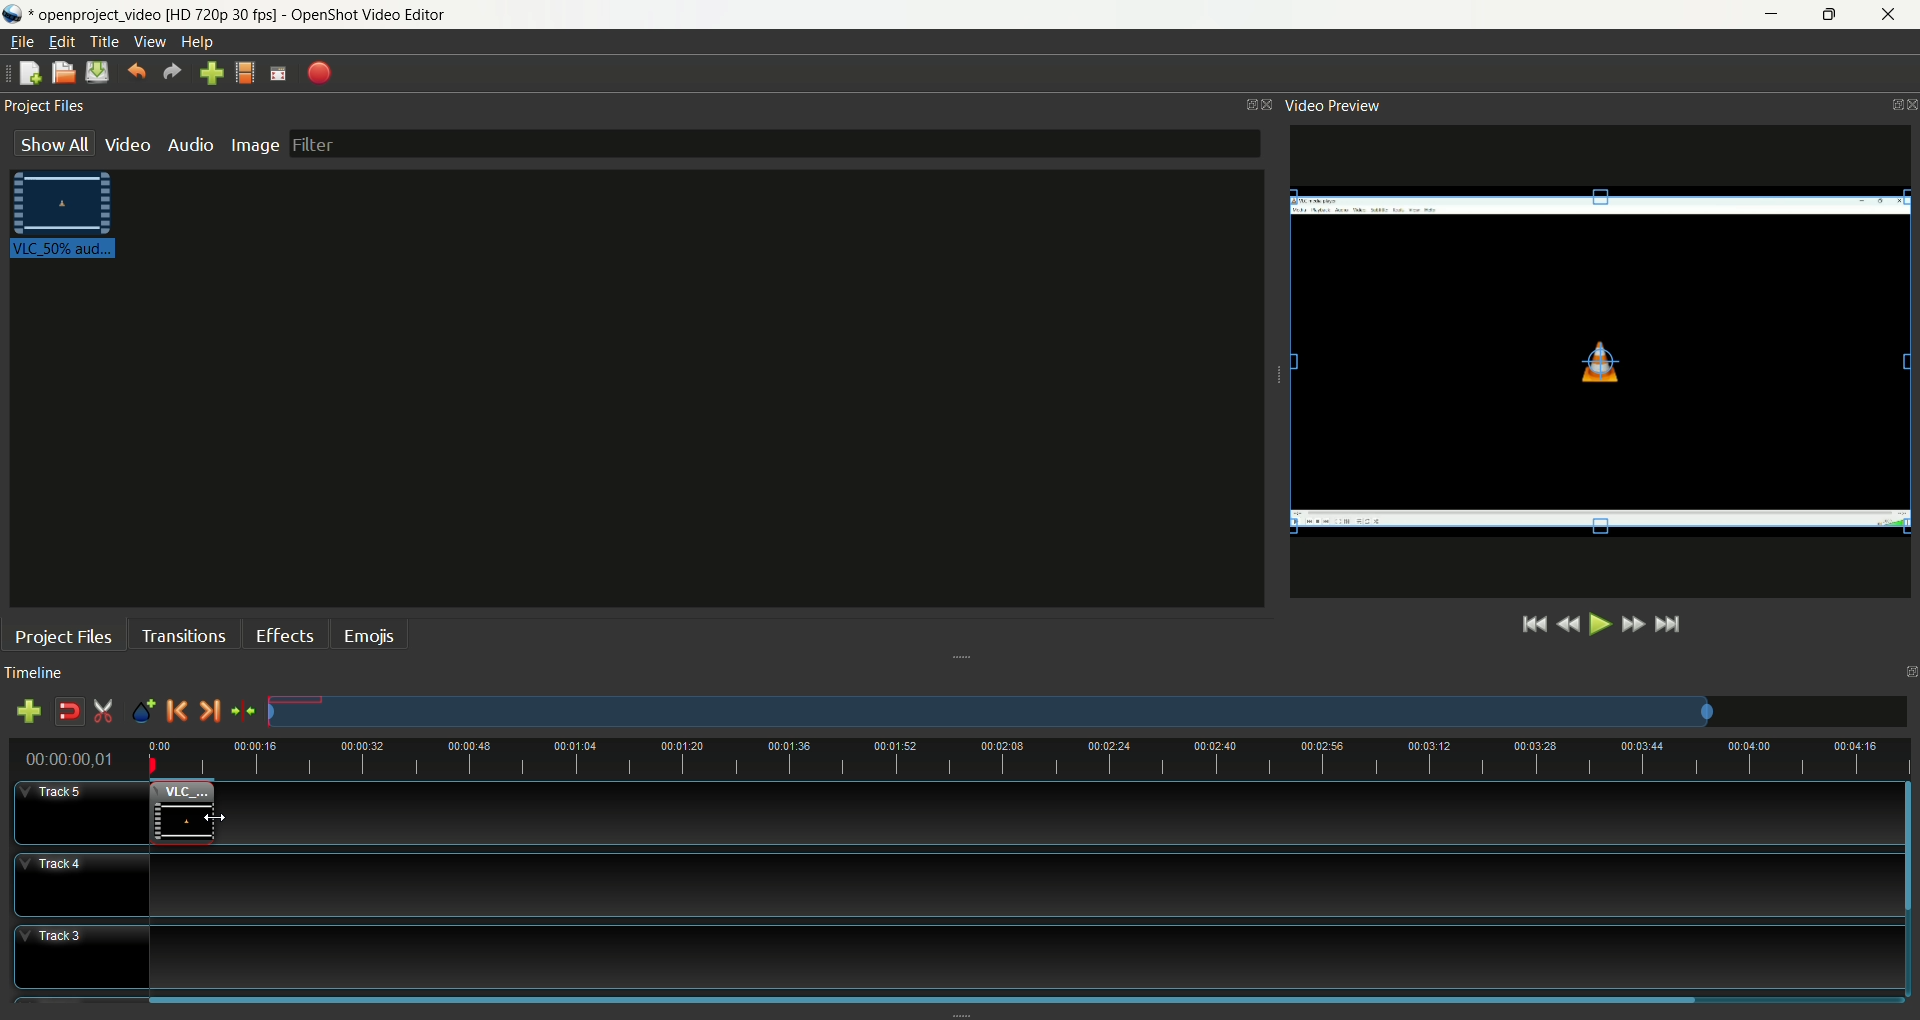 Image resolution: width=1920 pixels, height=1020 pixels. Describe the element at coordinates (39, 672) in the screenshot. I see `timeline` at that location.